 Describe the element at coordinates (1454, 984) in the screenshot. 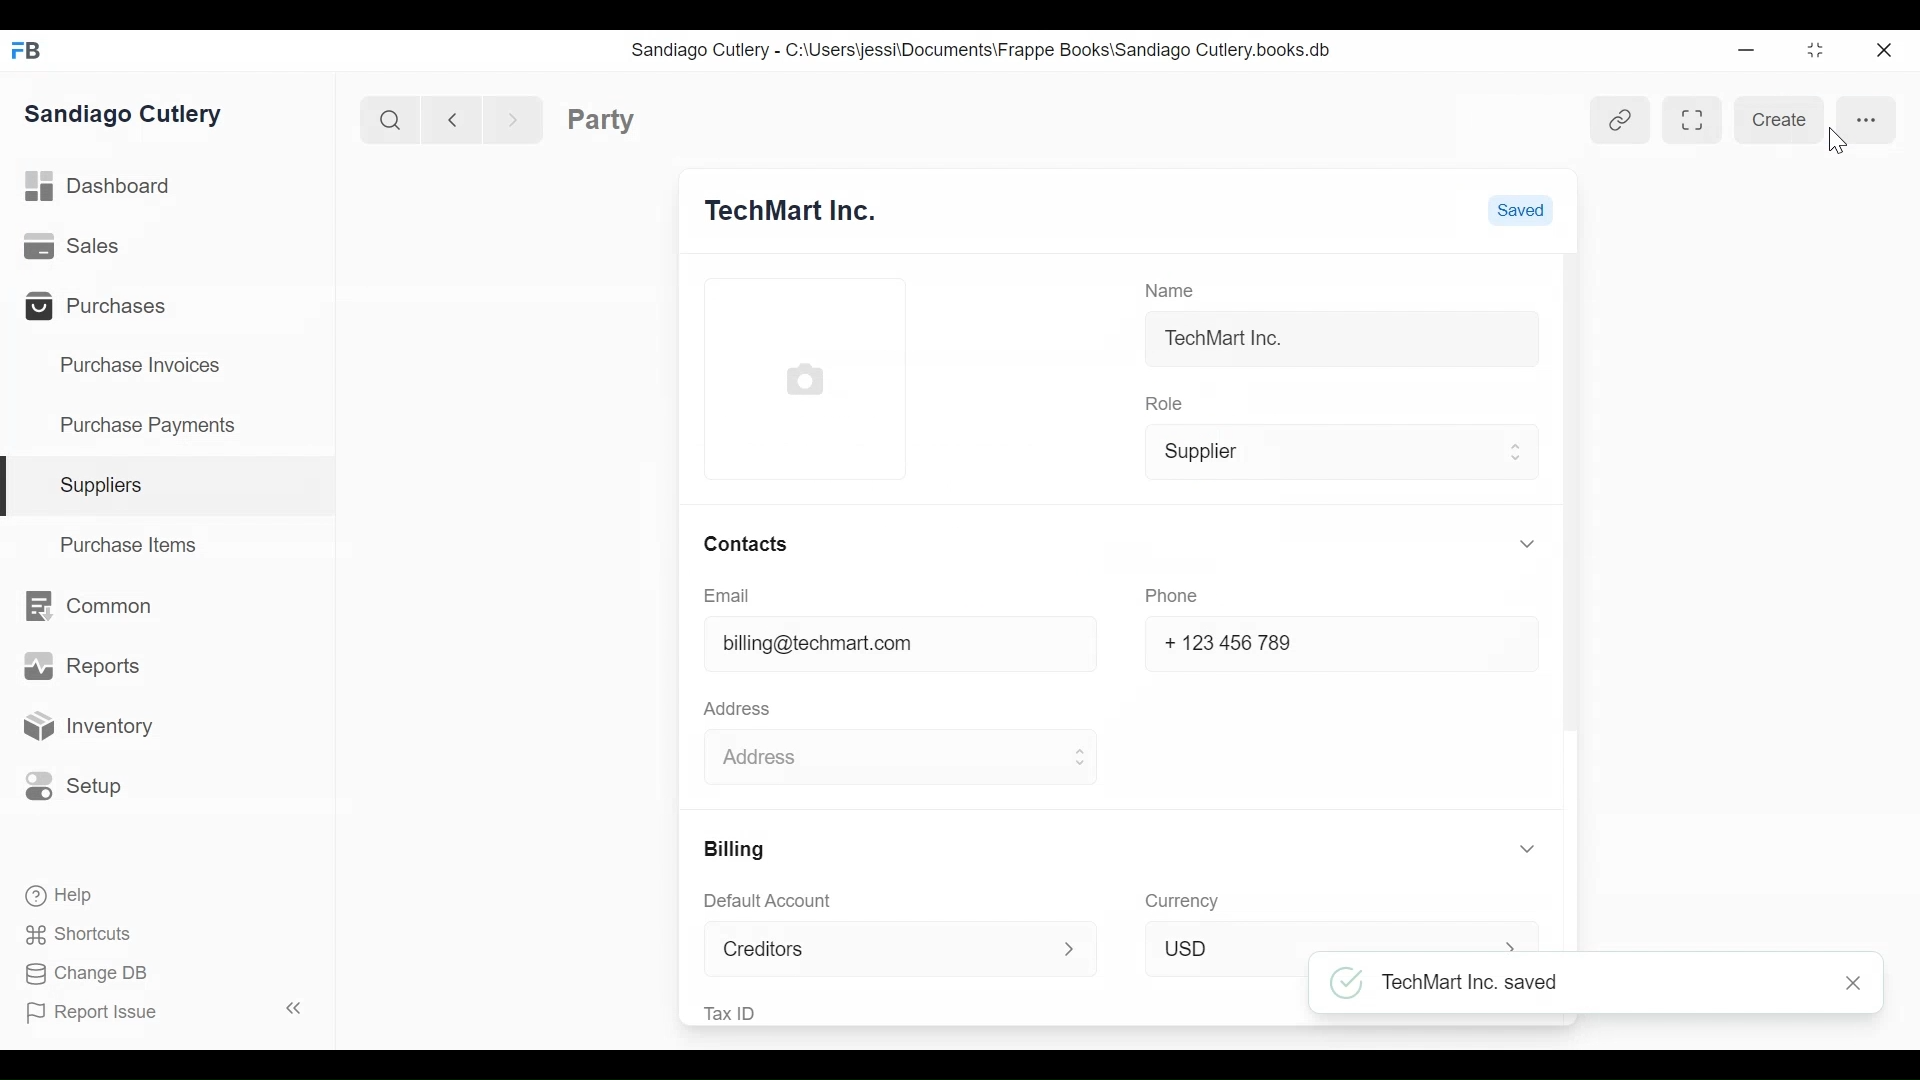

I see `TechMart Inc. saved` at that location.